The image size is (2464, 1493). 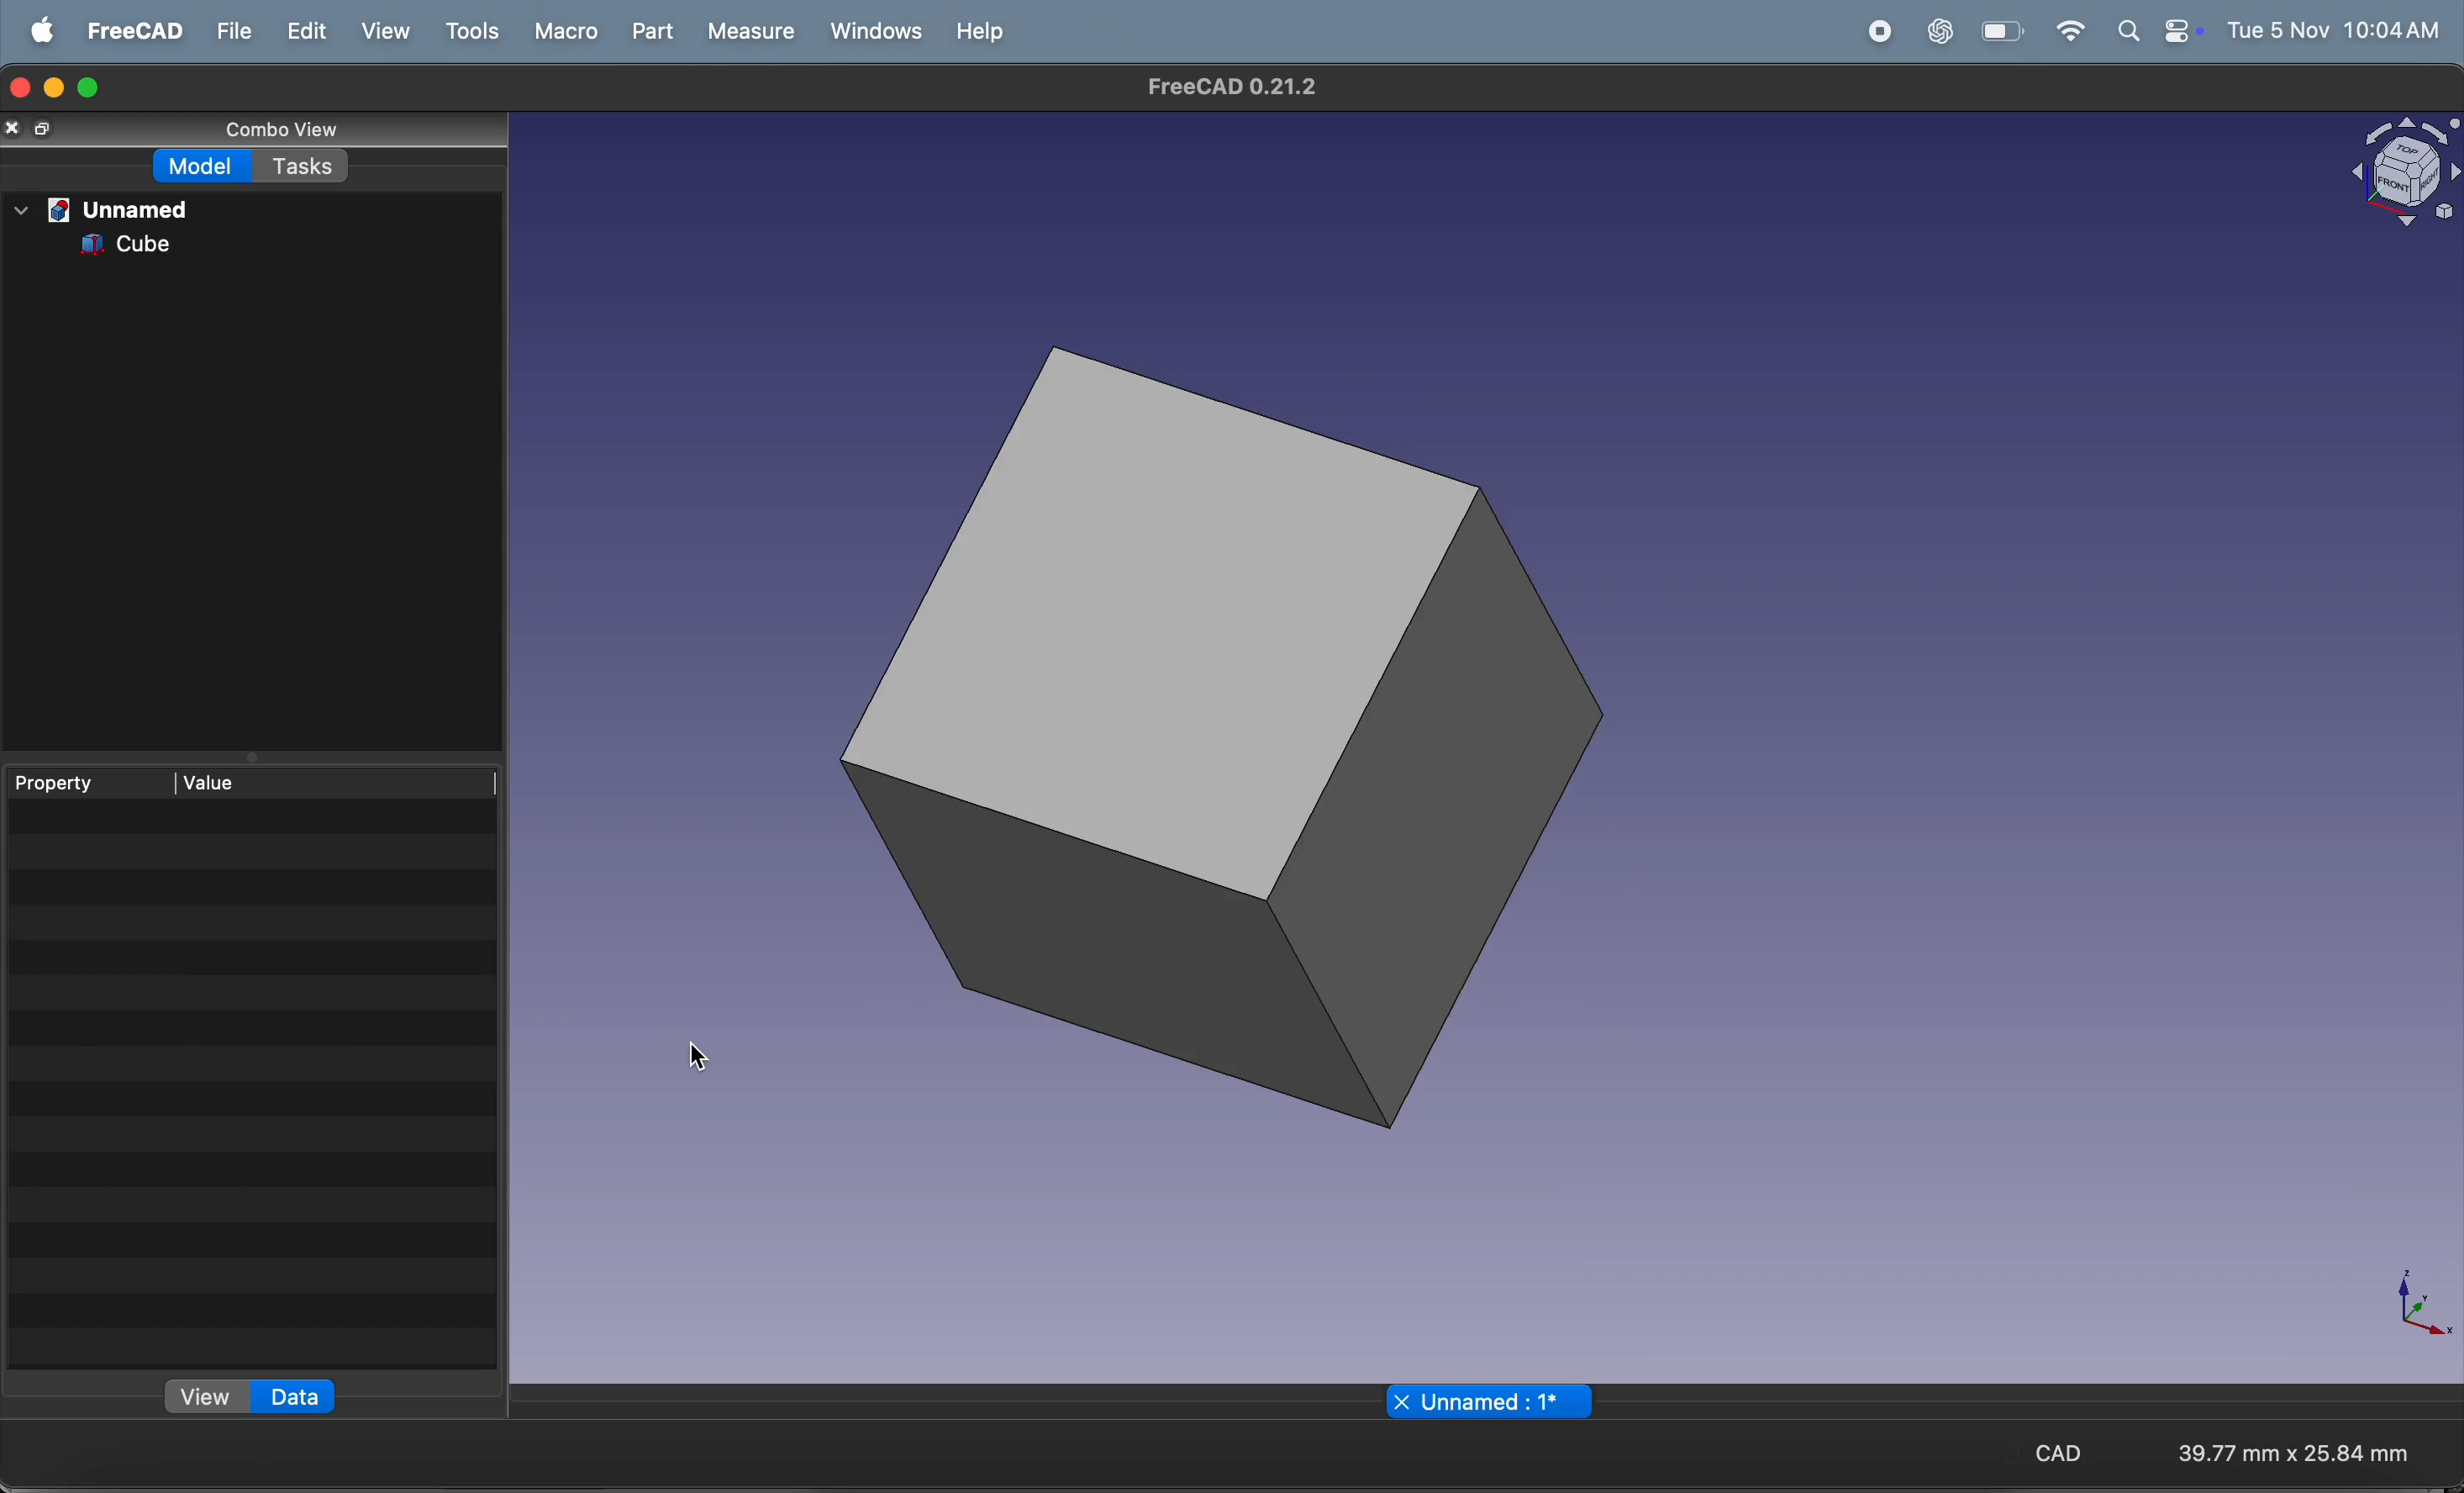 I want to click on model, so click(x=193, y=165).